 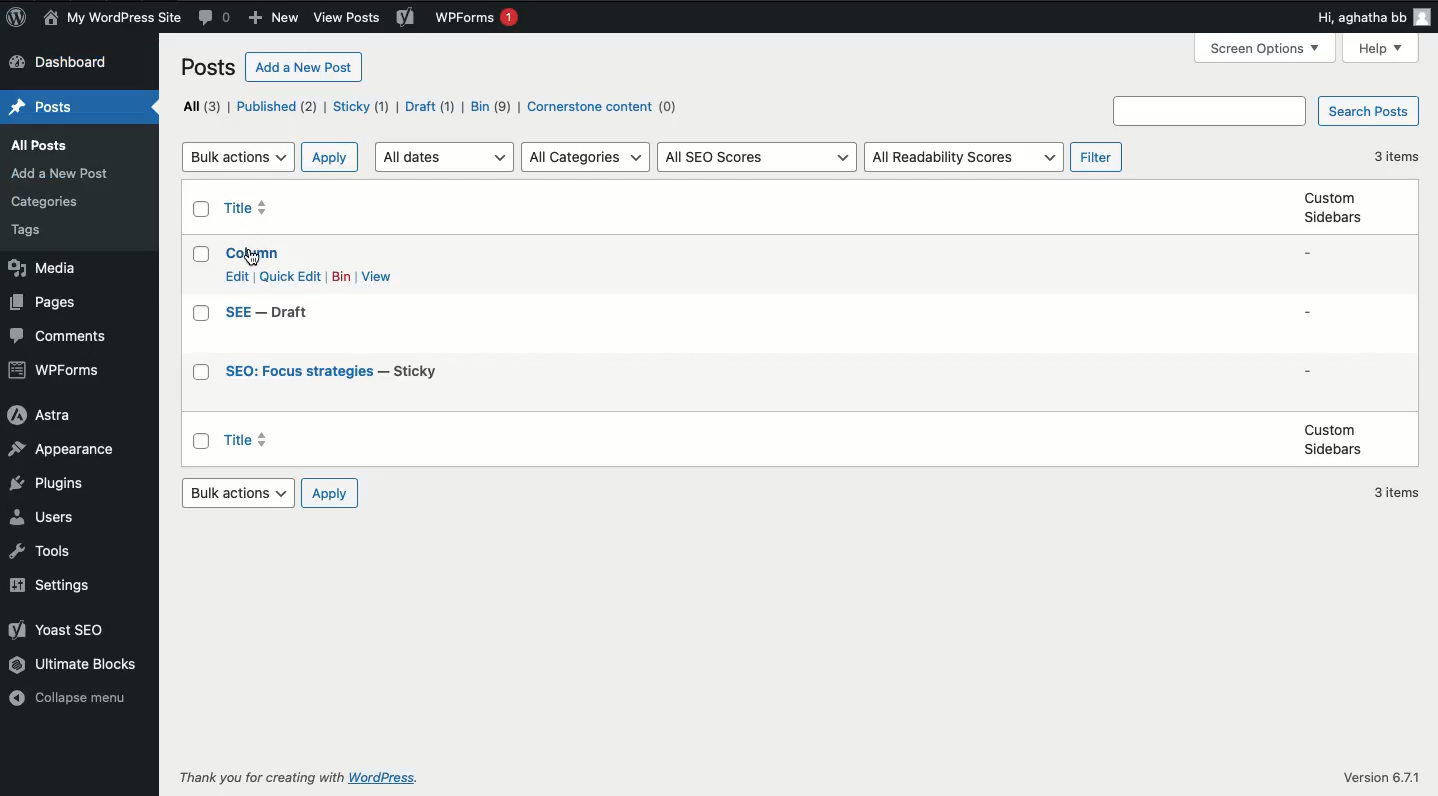 What do you see at coordinates (47, 202) in the screenshot?
I see `` at bounding box center [47, 202].